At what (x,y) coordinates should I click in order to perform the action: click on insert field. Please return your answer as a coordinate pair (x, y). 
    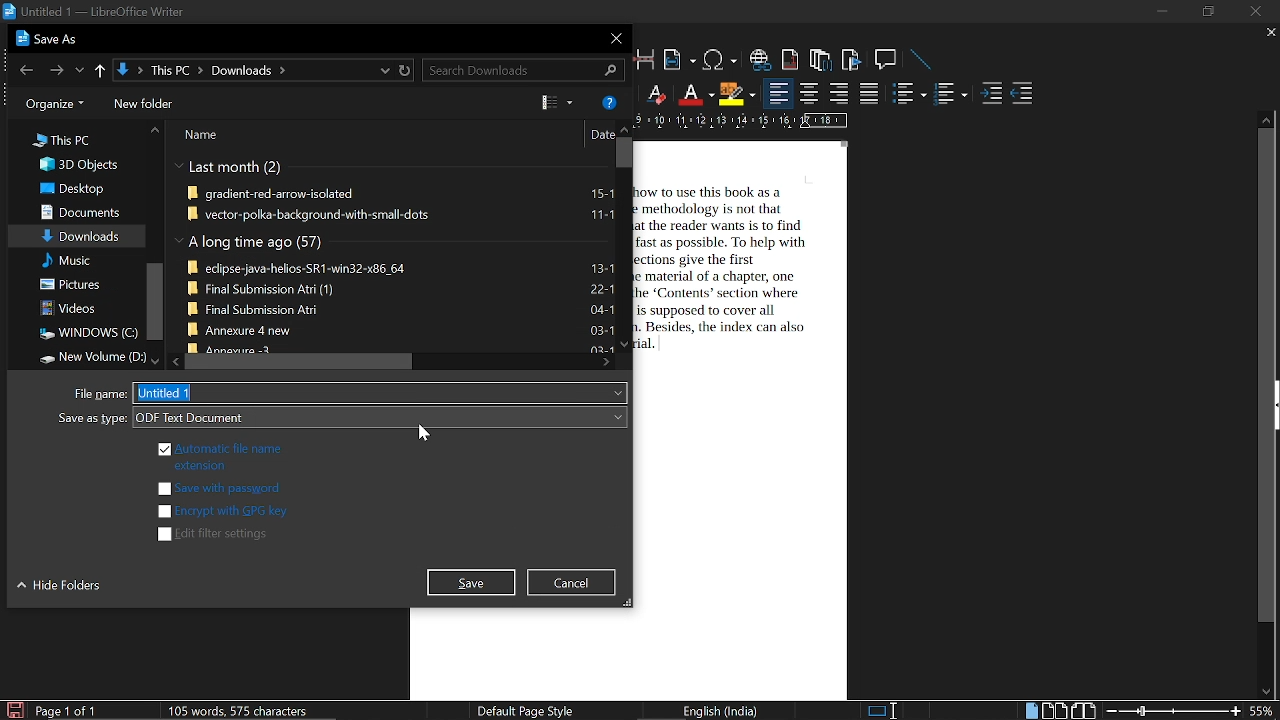
    Looking at the image, I should click on (679, 60).